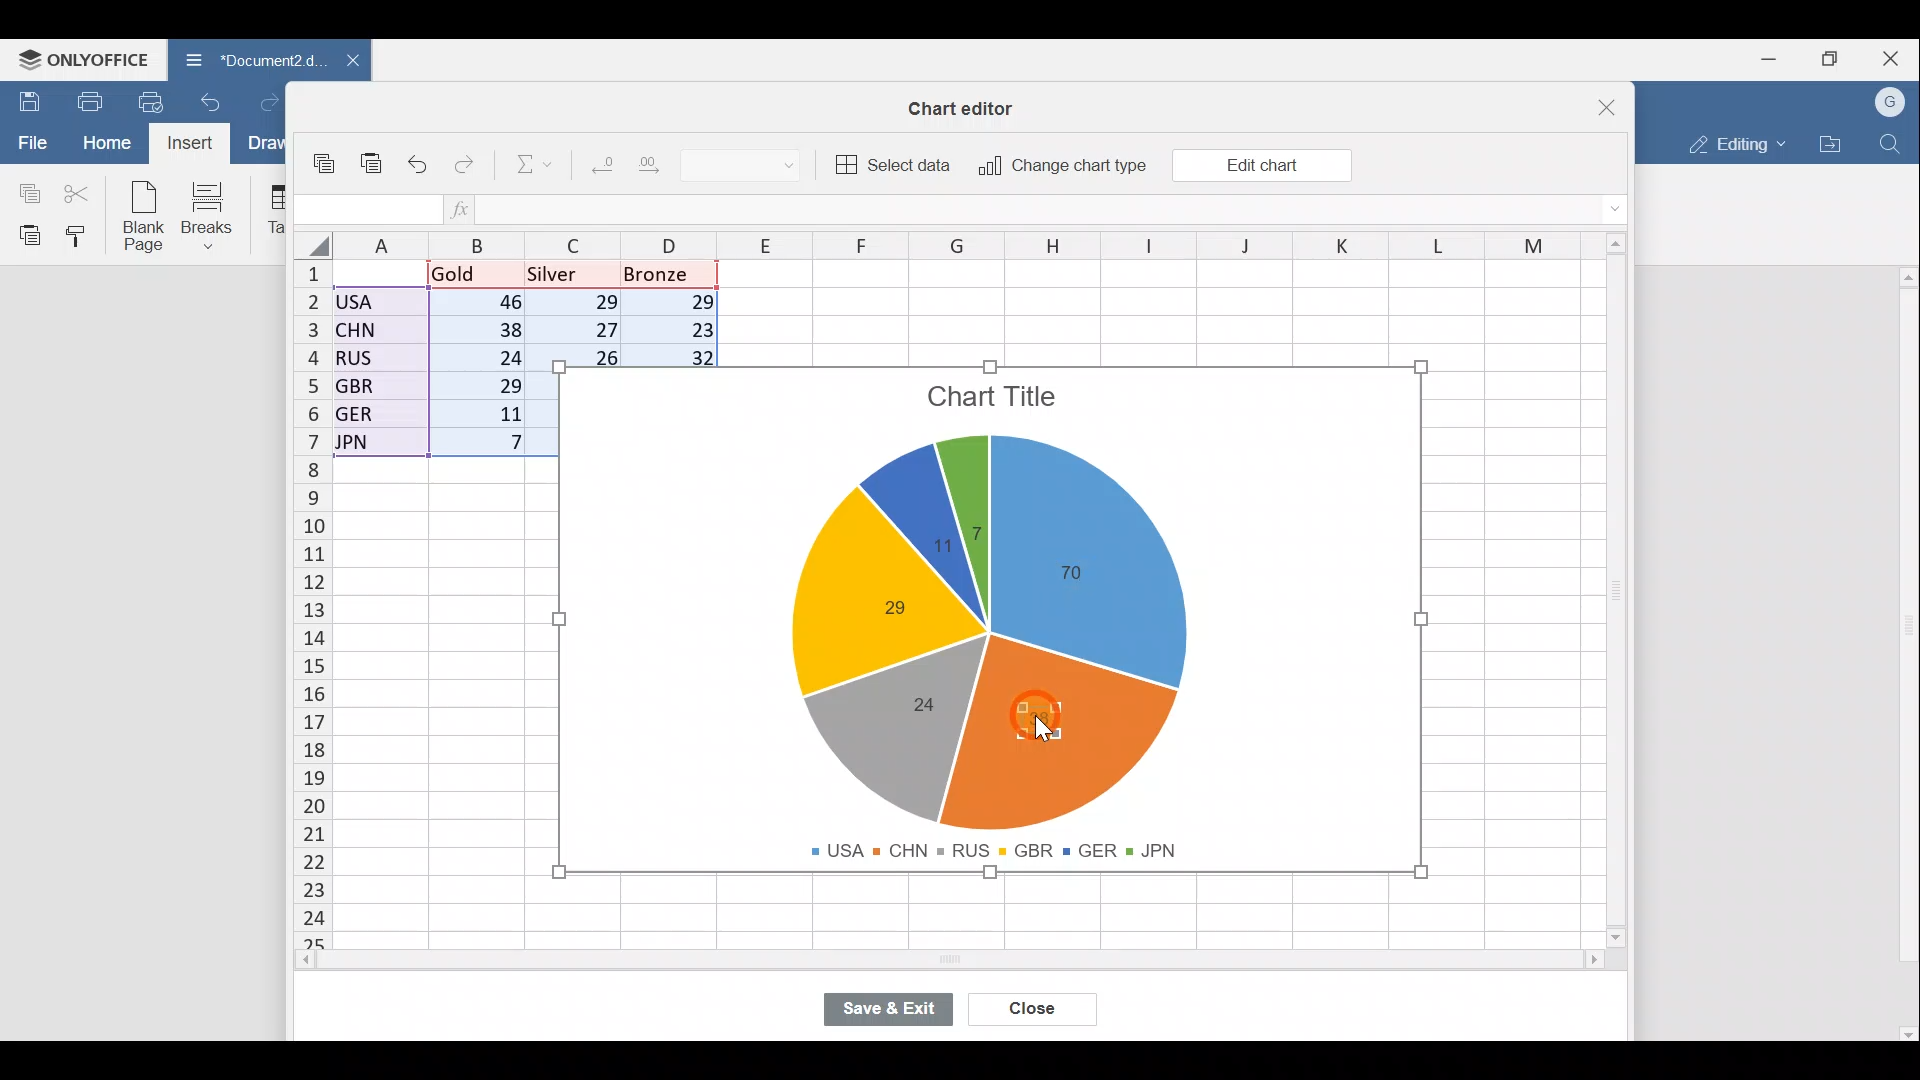 This screenshot has height=1080, width=1920. What do you see at coordinates (965, 108) in the screenshot?
I see `Chart editor` at bounding box center [965, 108].